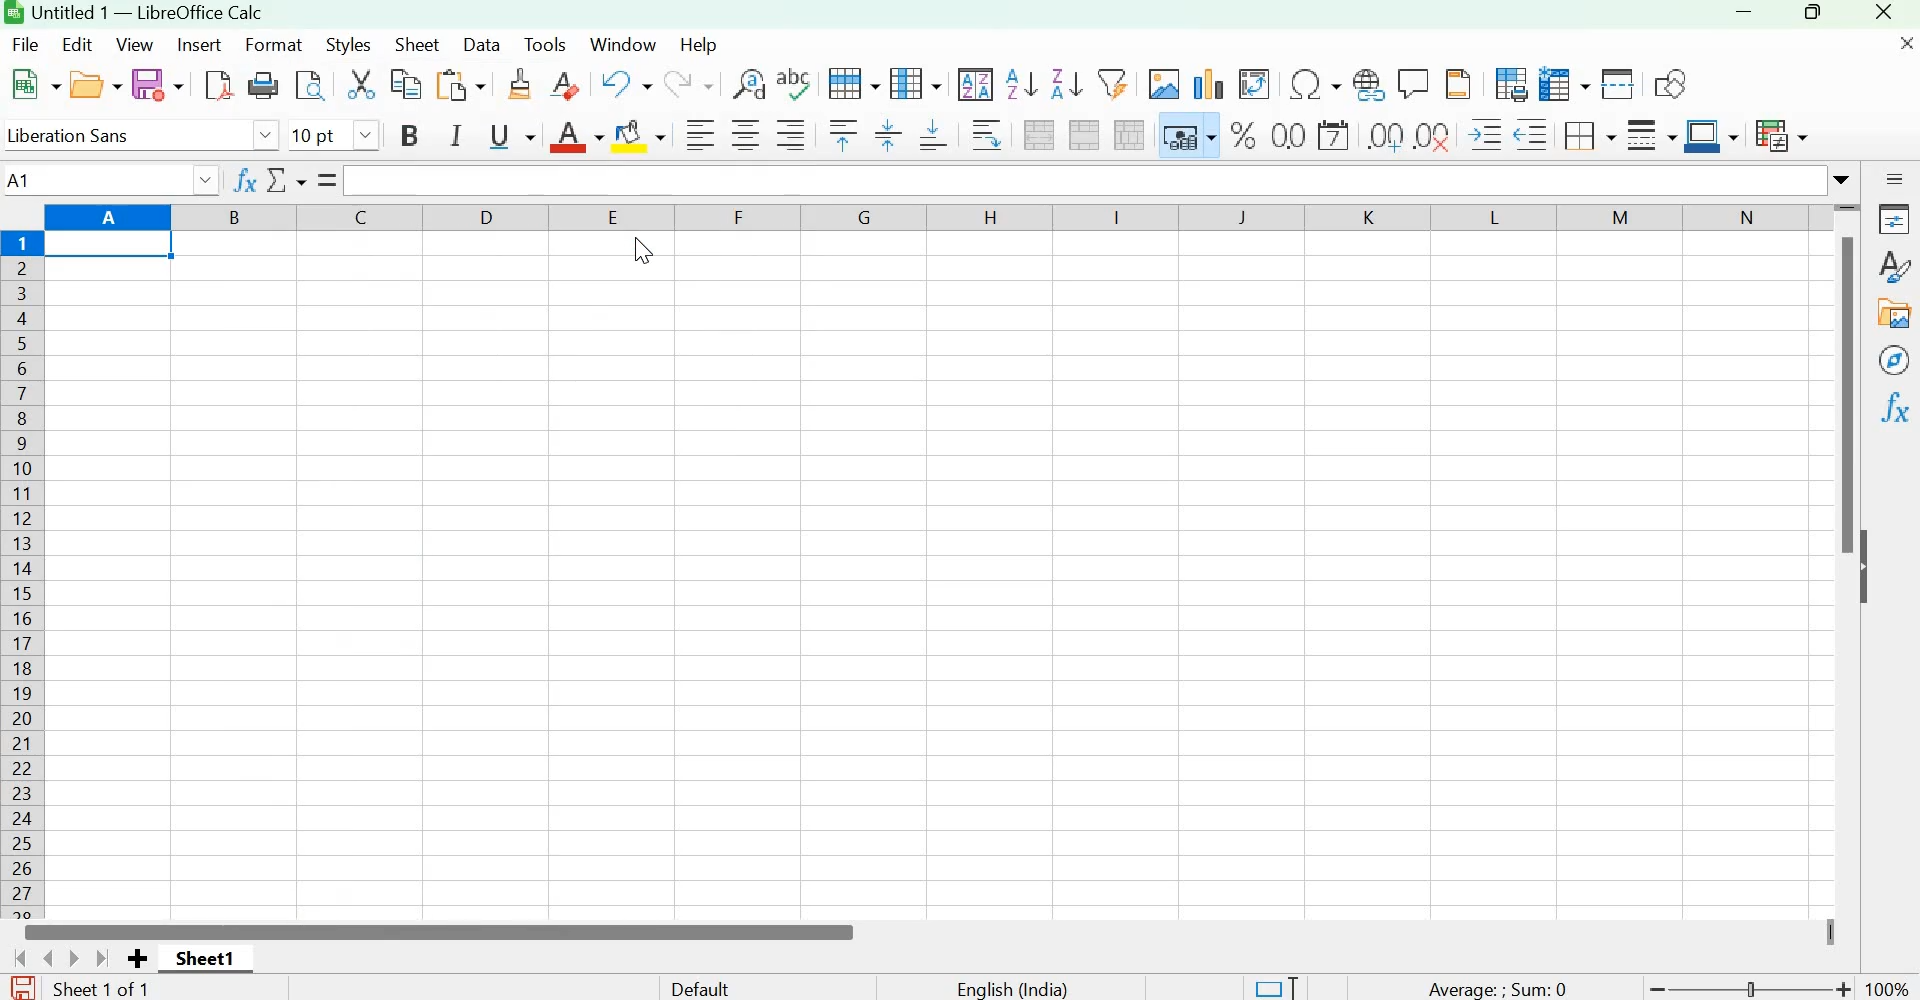 The image size is (1920, 1000). What do you see at coordinates (348, 46) in the screenshot?
I see `Styles` at bounding box center [348, 46].